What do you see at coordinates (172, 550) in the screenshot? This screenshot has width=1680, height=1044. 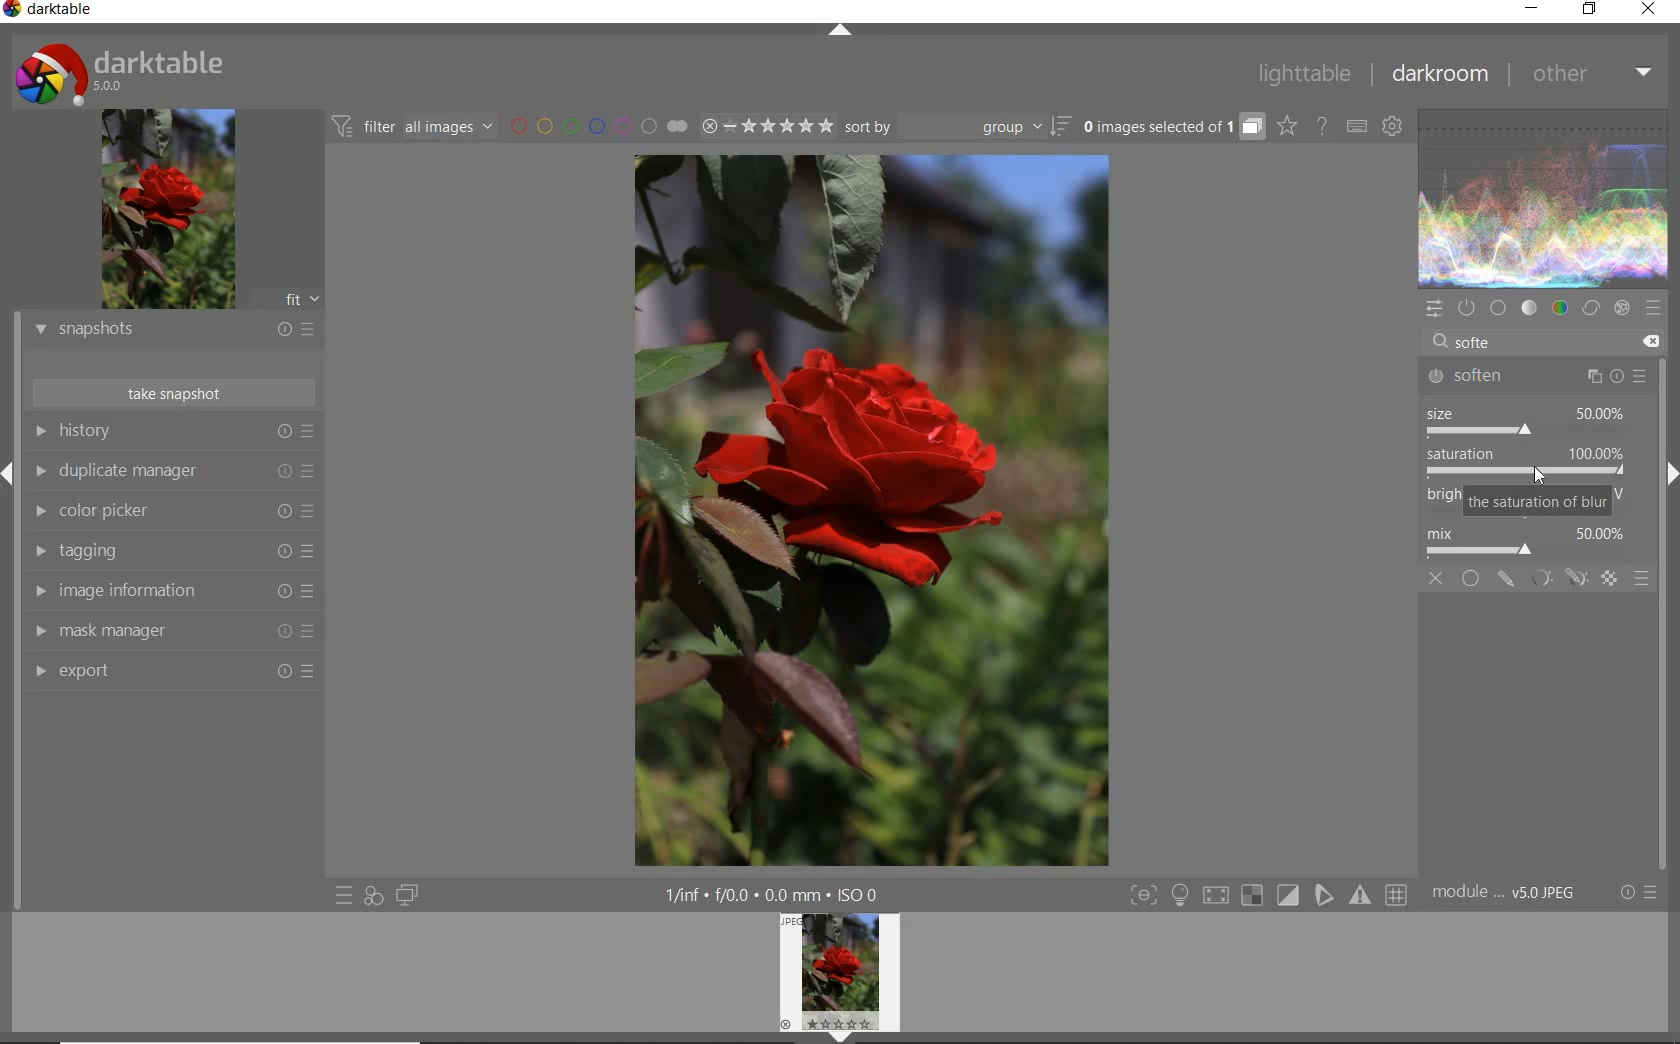 I see `tagging` at bounding box center [172, 550].